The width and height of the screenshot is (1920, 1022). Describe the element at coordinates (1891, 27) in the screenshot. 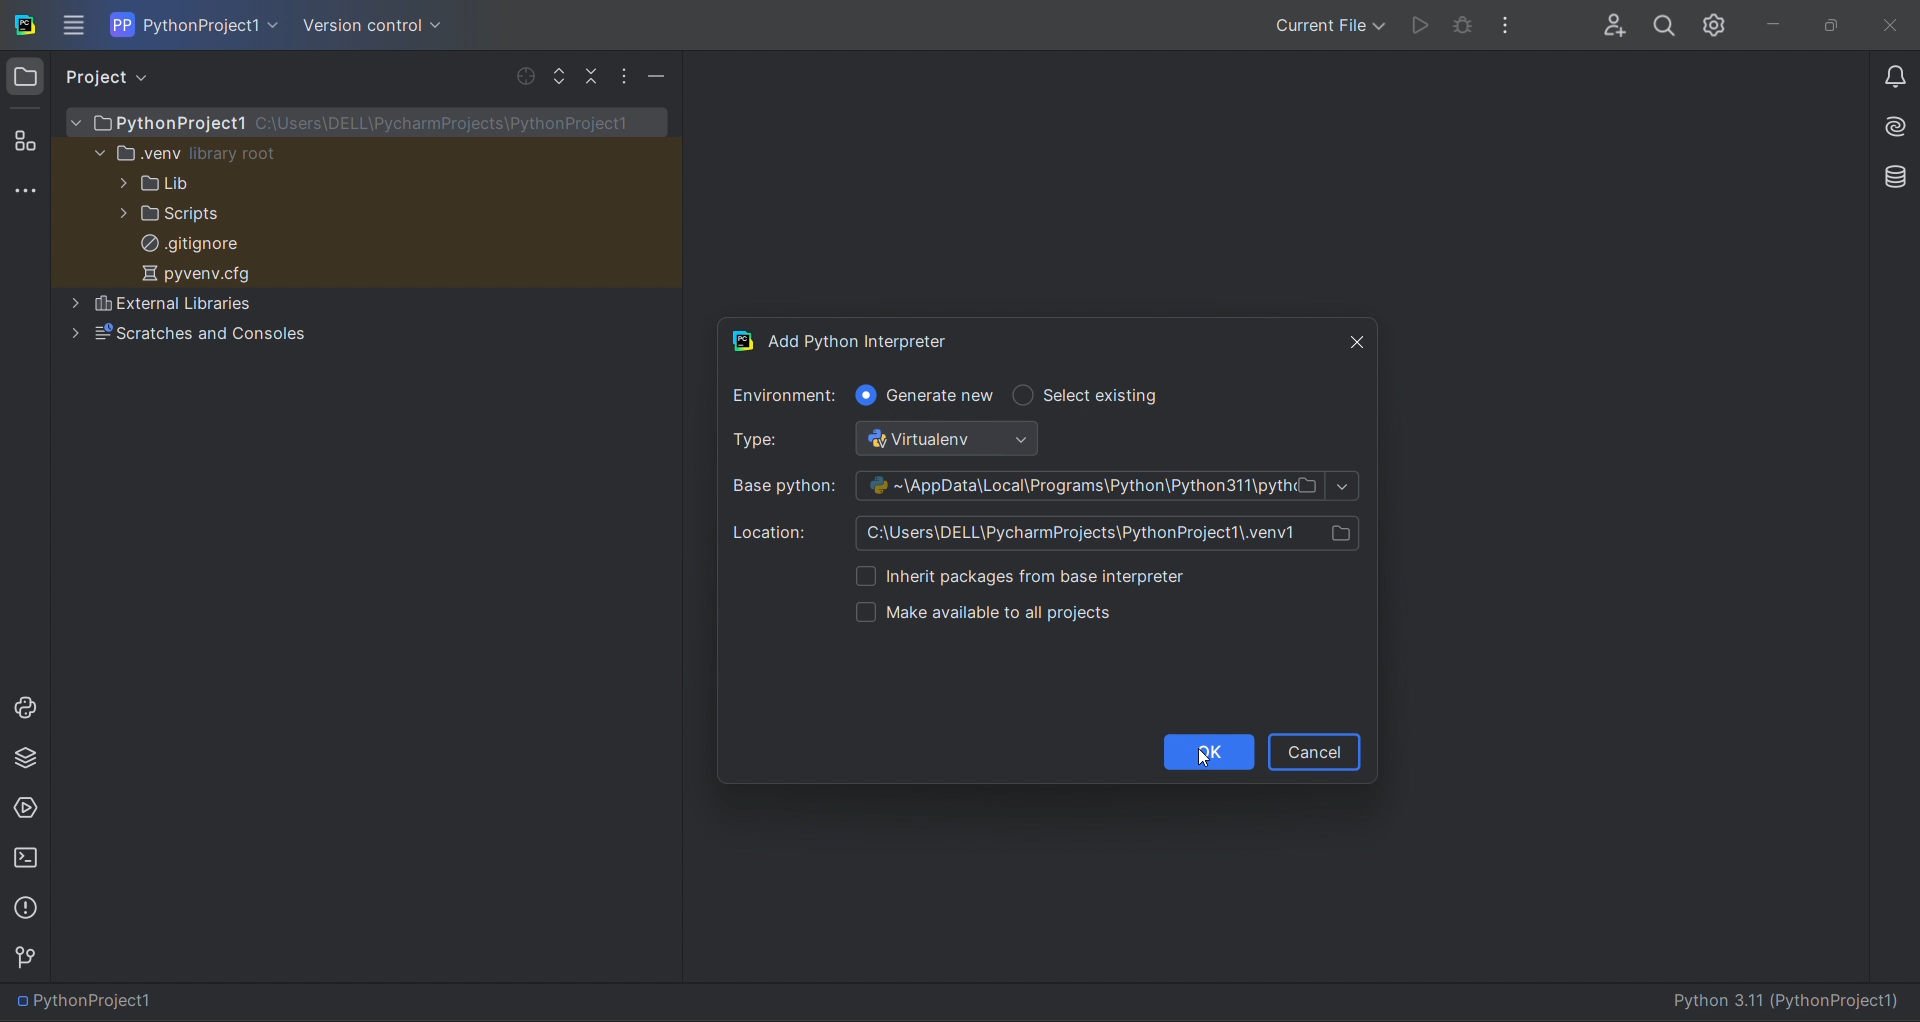

I see `close` at that location.